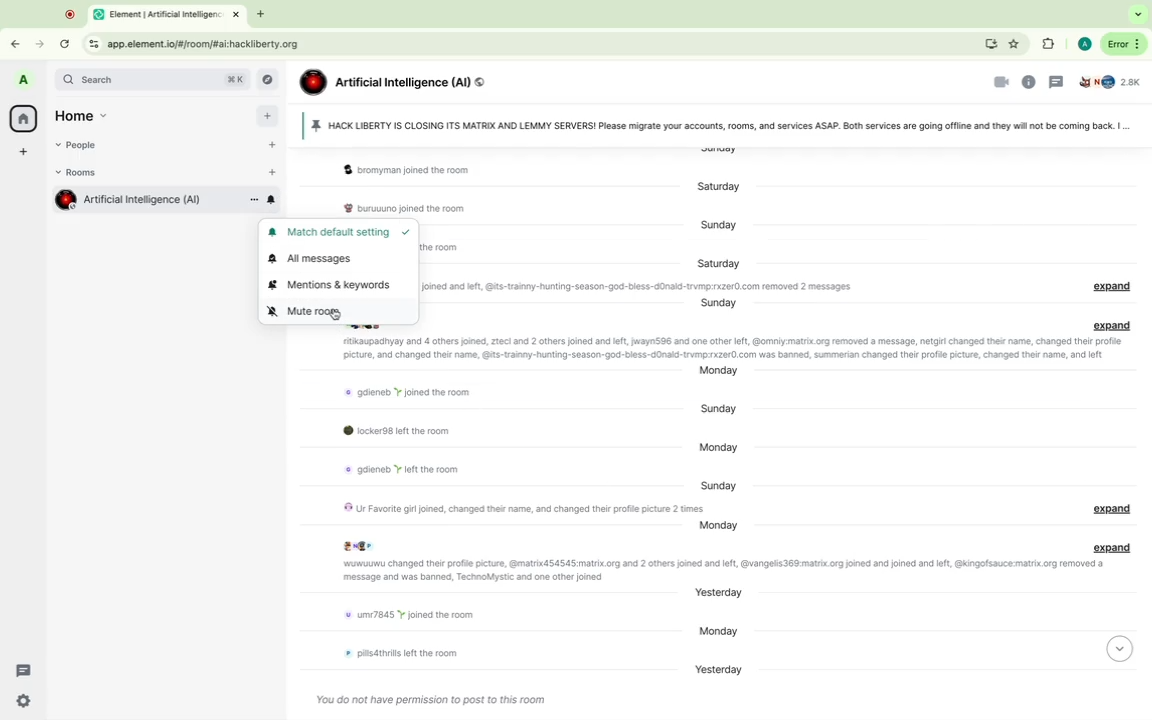 Image resolution: width=1152 pixels, height=720 pixels. I want to click on People, so click(1113, 84).